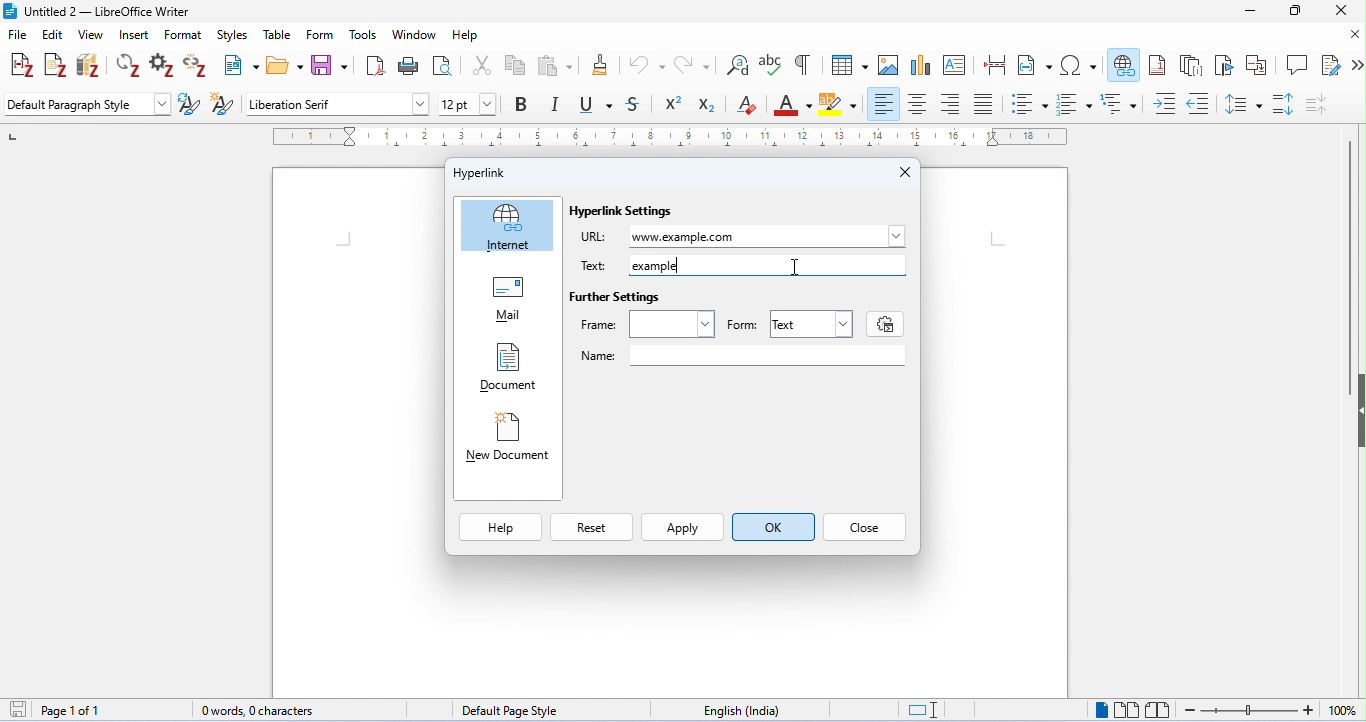 The width and height of the screenshot is (1366, 722). What do you see at coordinates (1285, 104) in the screenshot?
I see `paragraph spacing` at bounding box center [1285, 104].